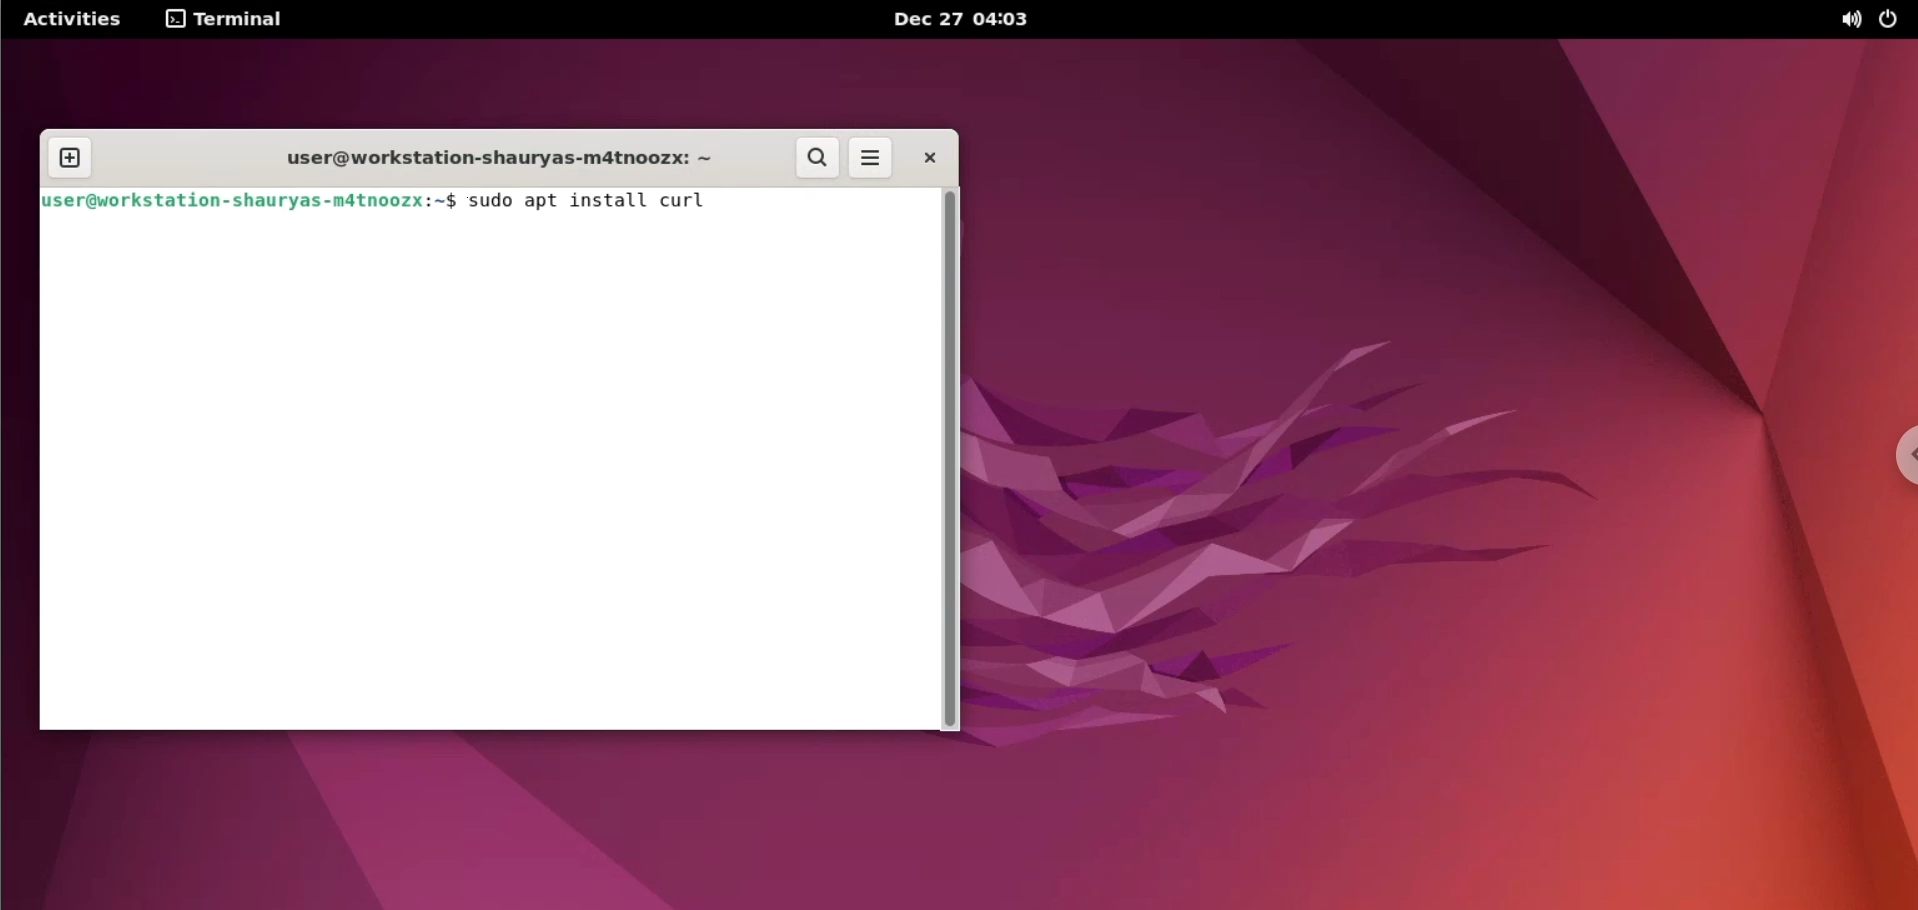 Image resolution: width=1918 pixels, height=910 pixels. Describe the element at coordinates (950, 462) in the screenshot. I see `scrollbar` at that location.